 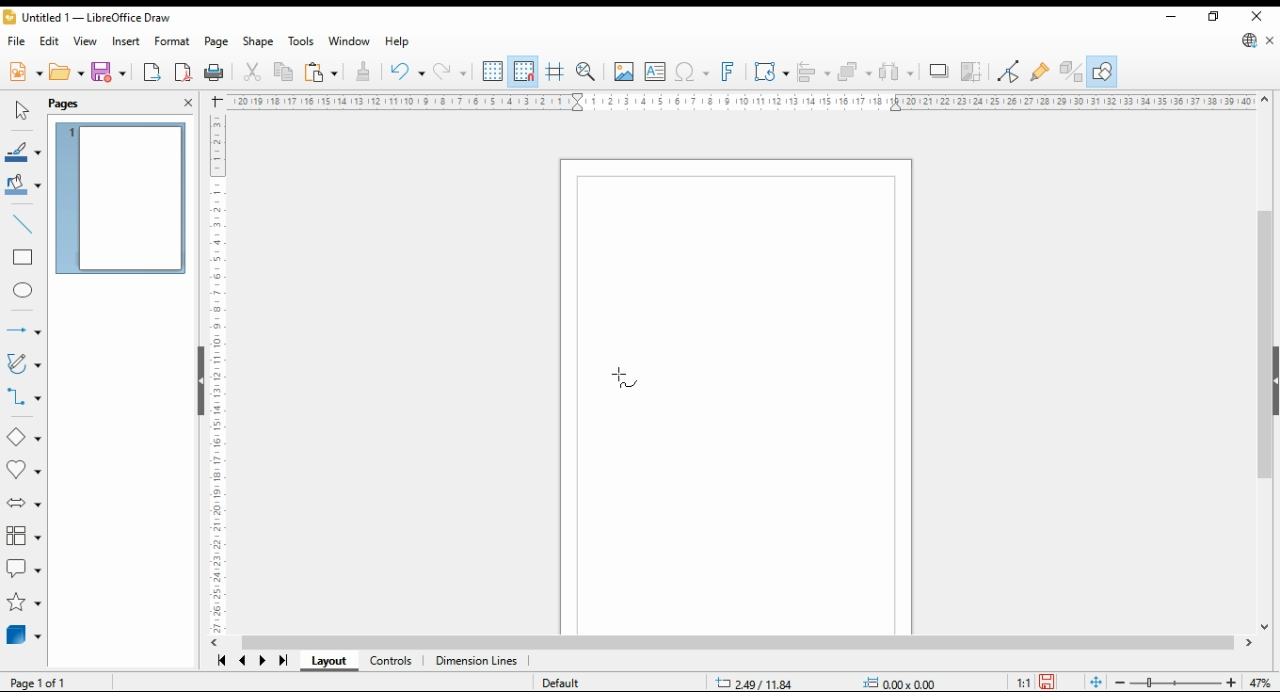 What do you see at coordinates (556, 72) in the screenshot?
I see `helplines when moving` at bounding box center [556, 72].